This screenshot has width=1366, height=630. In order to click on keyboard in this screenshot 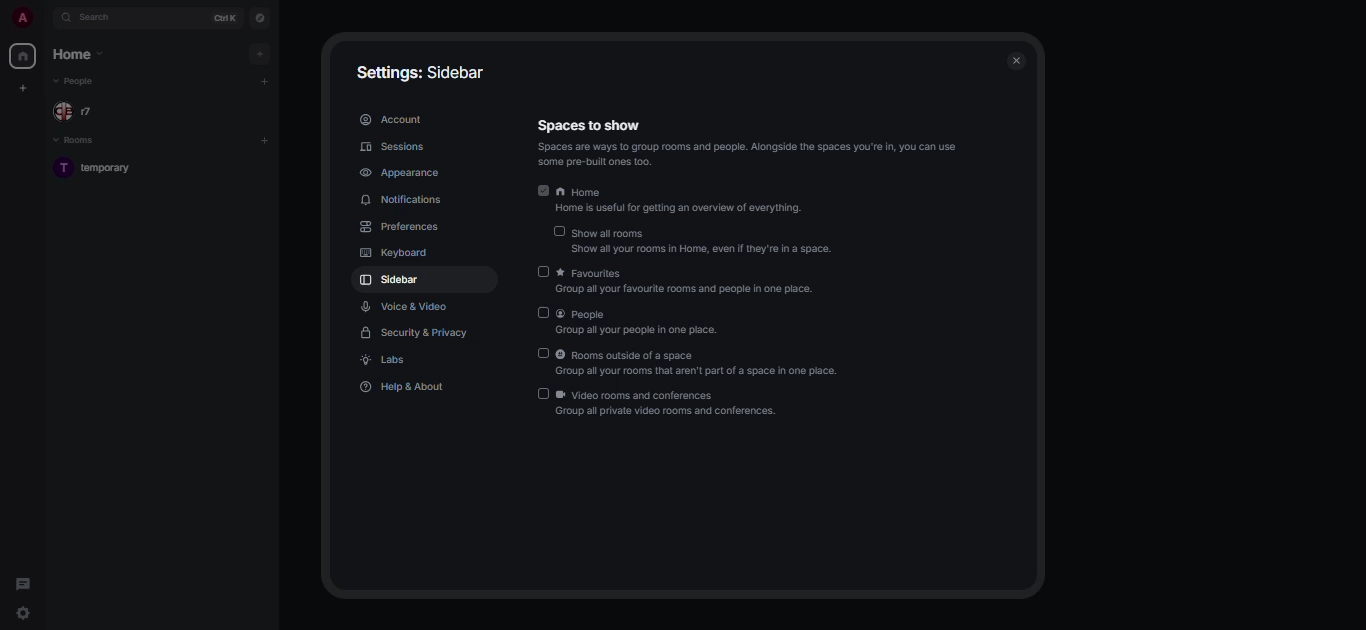, I will do `click(395, 253)`.